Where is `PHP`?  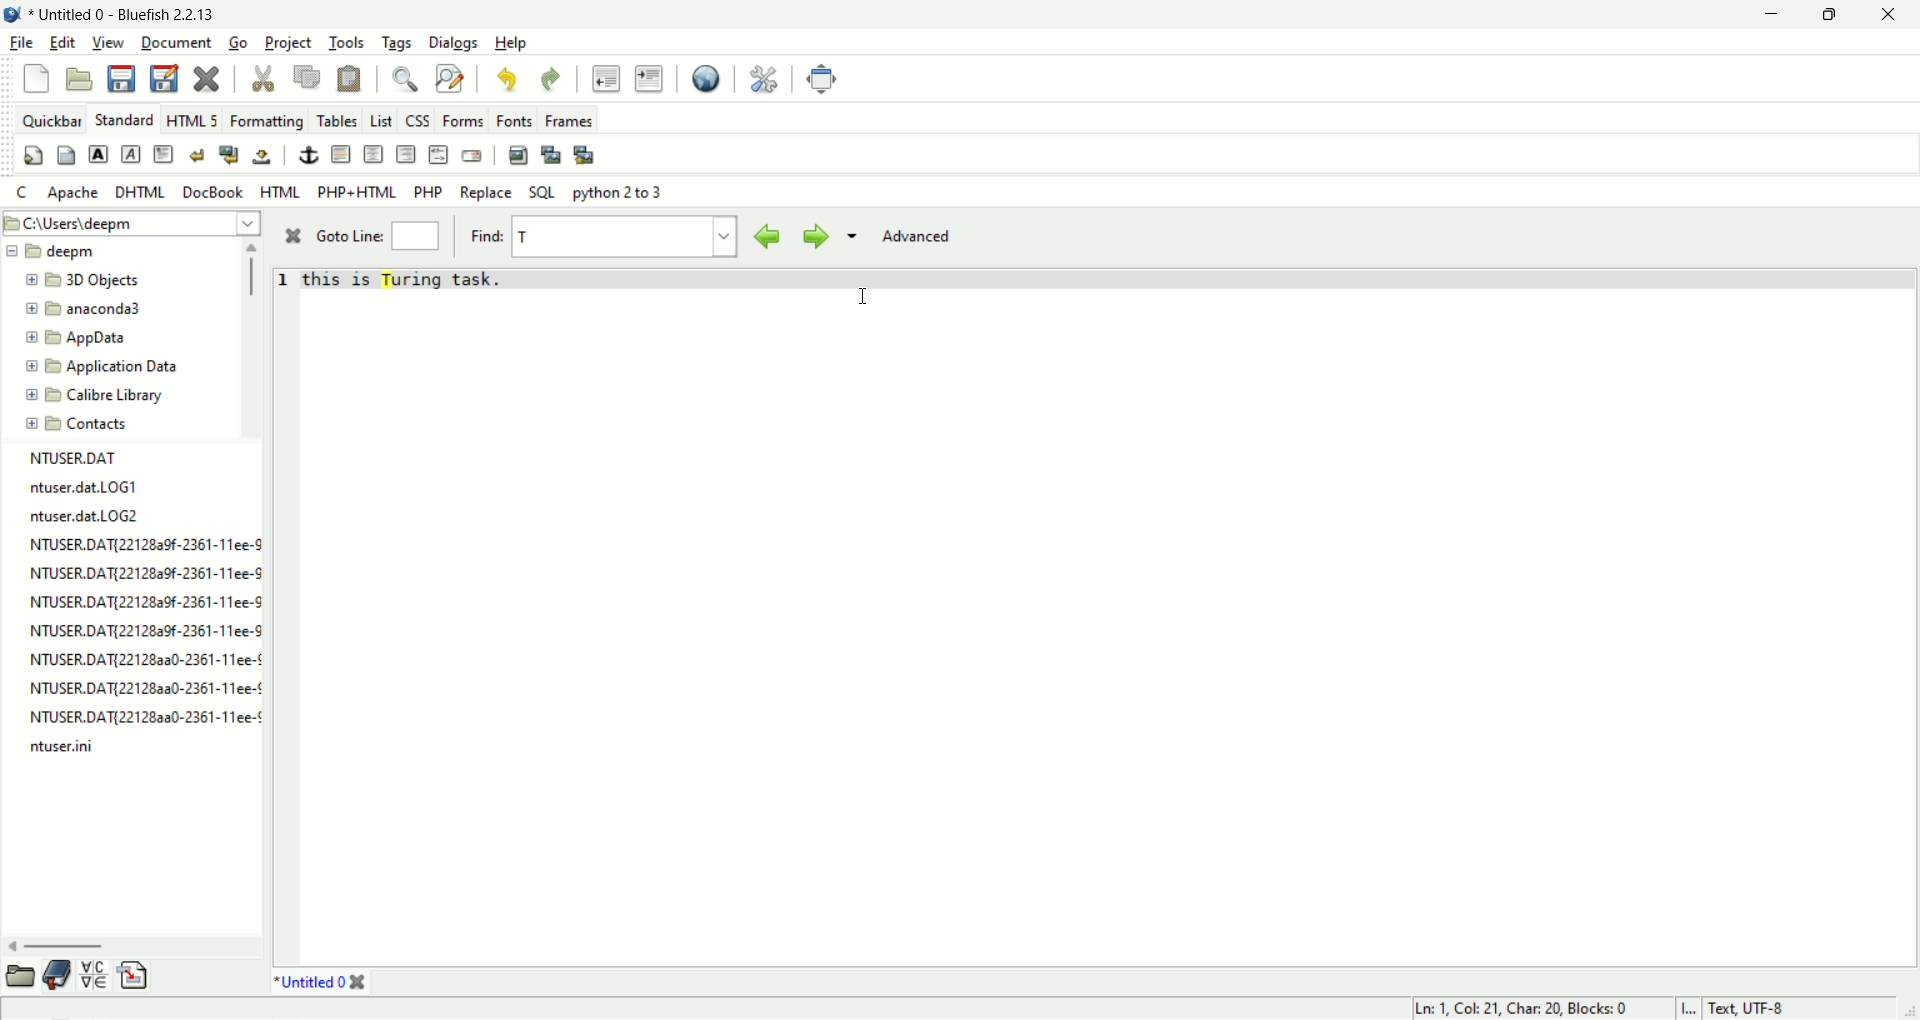
PHP is located at coordinates (430, 192).